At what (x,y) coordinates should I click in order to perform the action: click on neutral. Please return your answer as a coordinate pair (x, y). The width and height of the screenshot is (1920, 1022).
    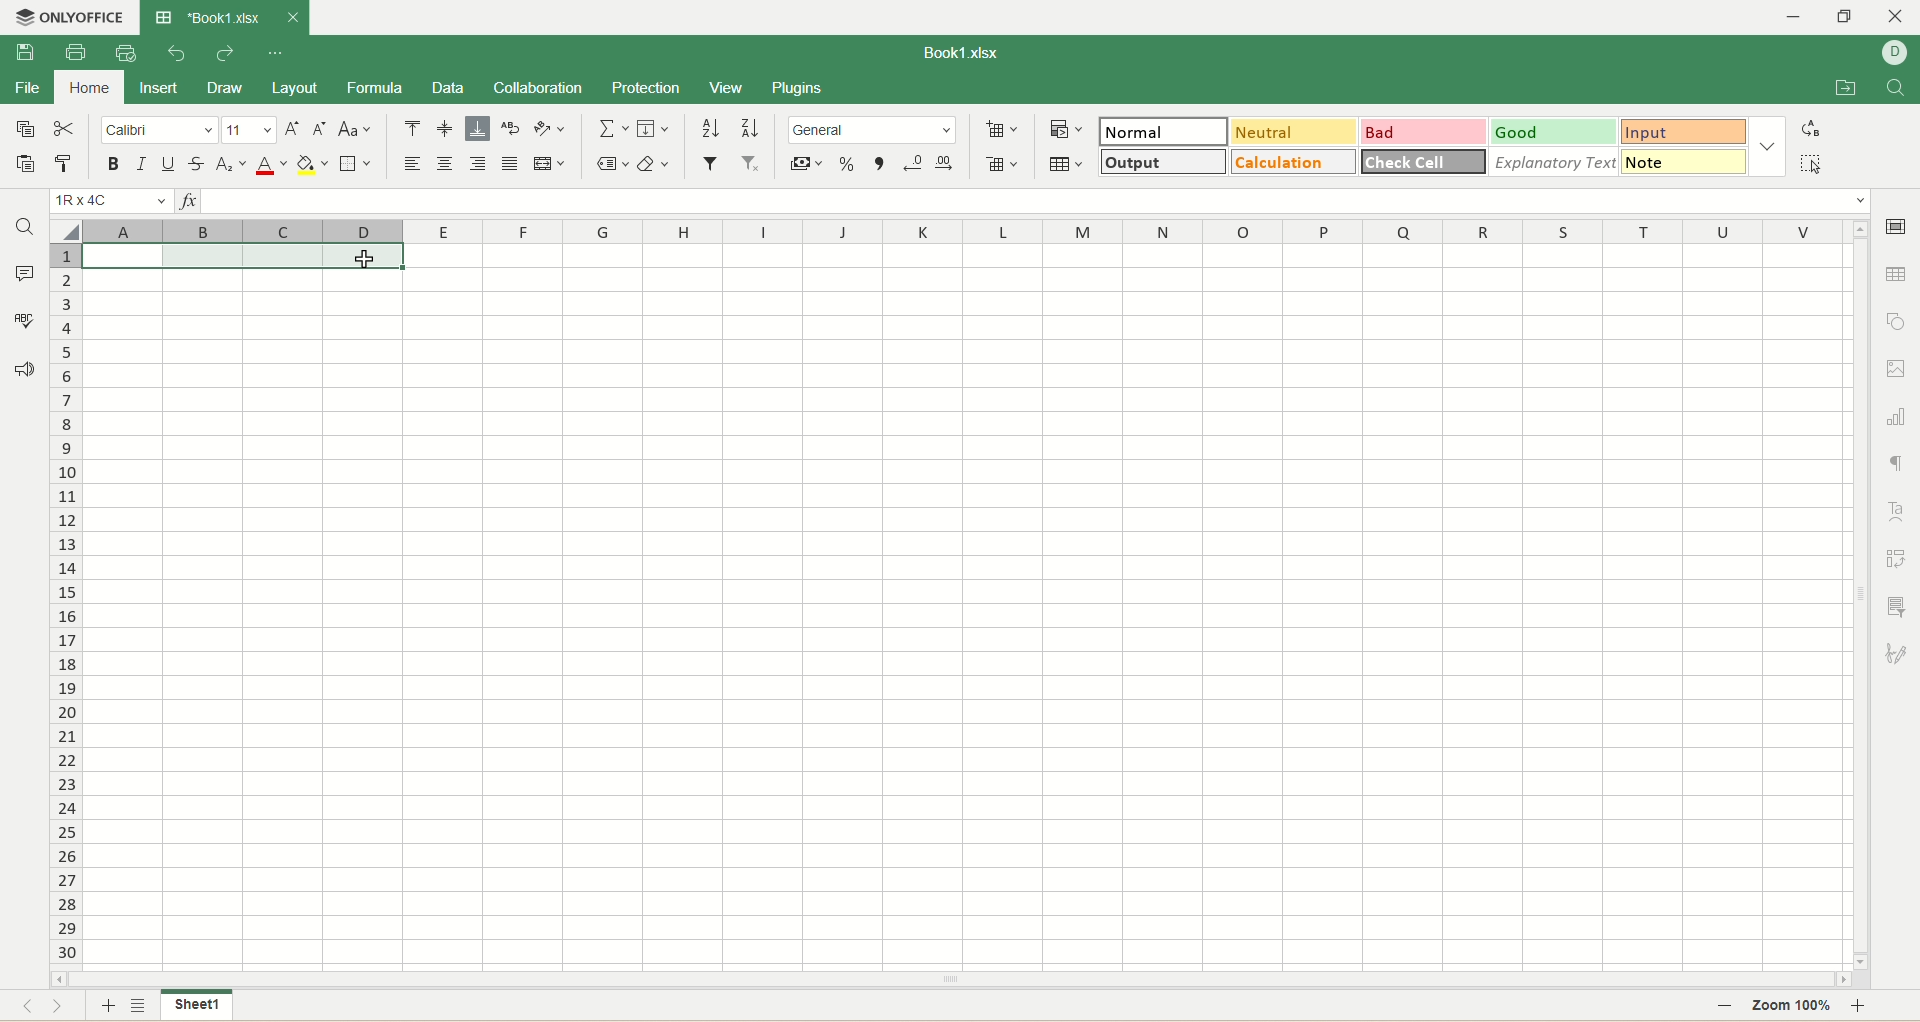
    Looking at the image, I should click on (1293, 130).